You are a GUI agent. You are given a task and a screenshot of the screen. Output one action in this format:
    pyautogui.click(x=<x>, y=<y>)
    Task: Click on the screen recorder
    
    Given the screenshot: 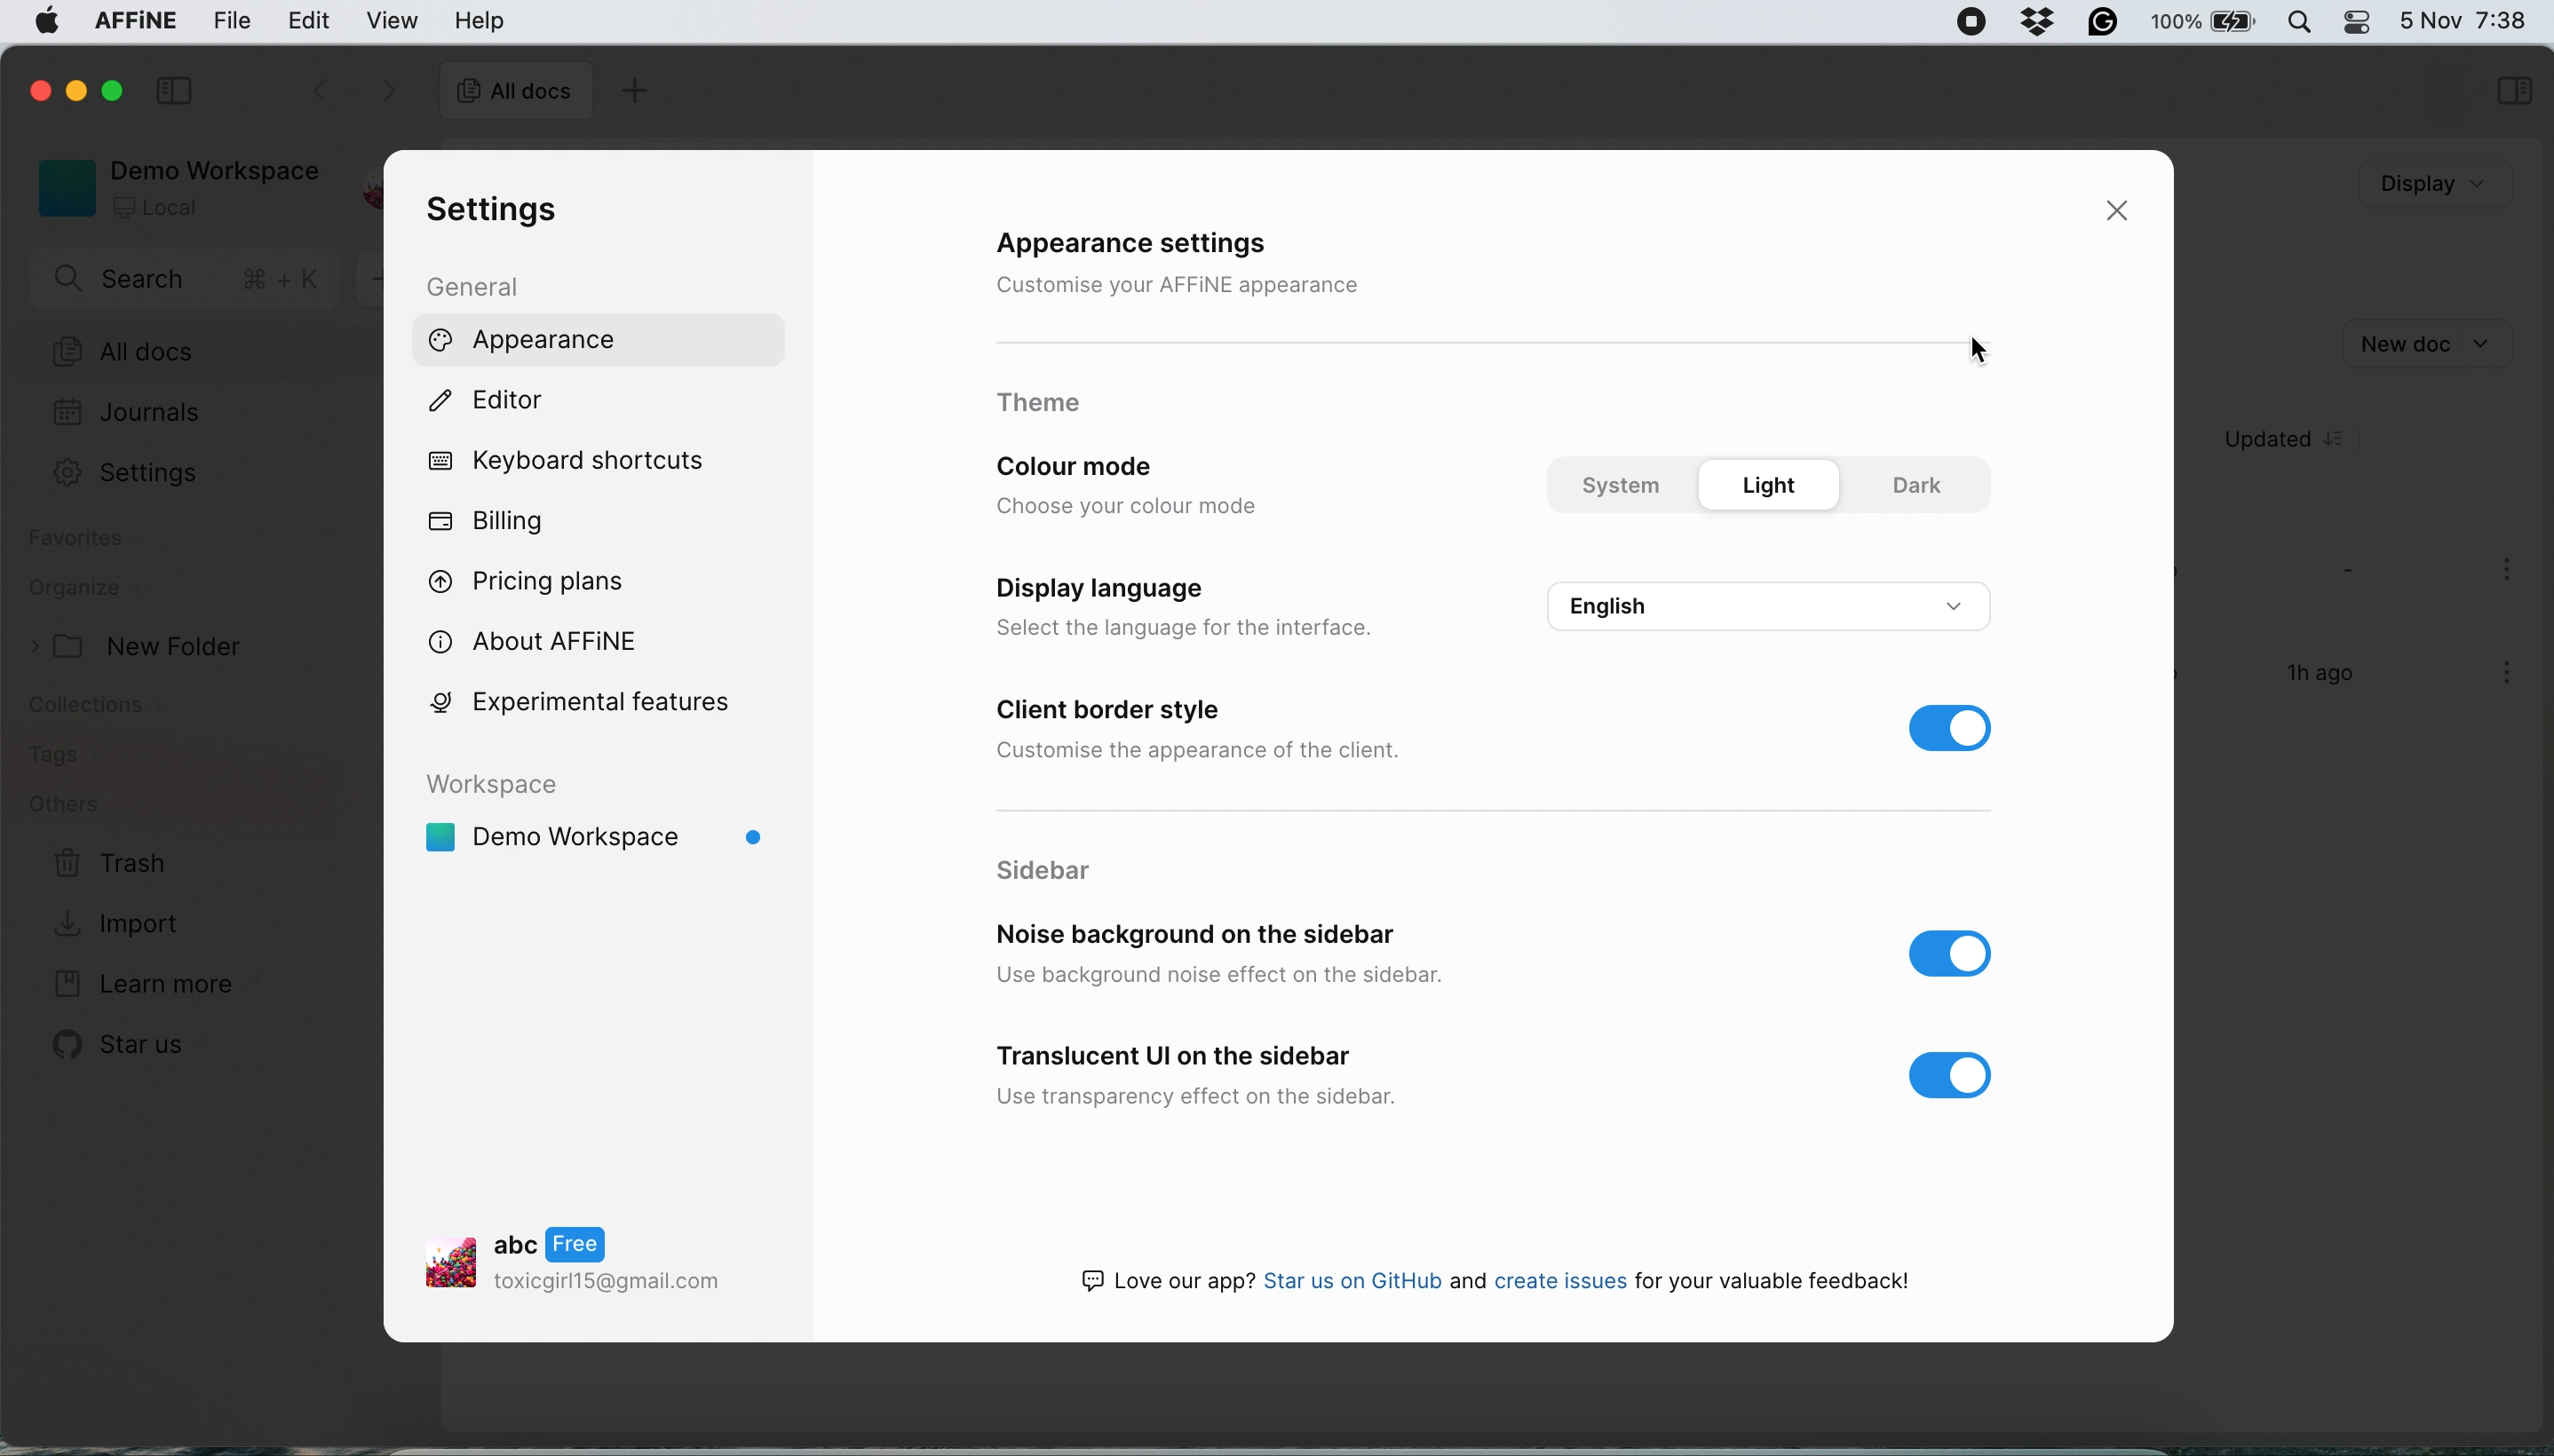 What is the action you would take?
    pyautogui.click(x=1972, y=23)
    